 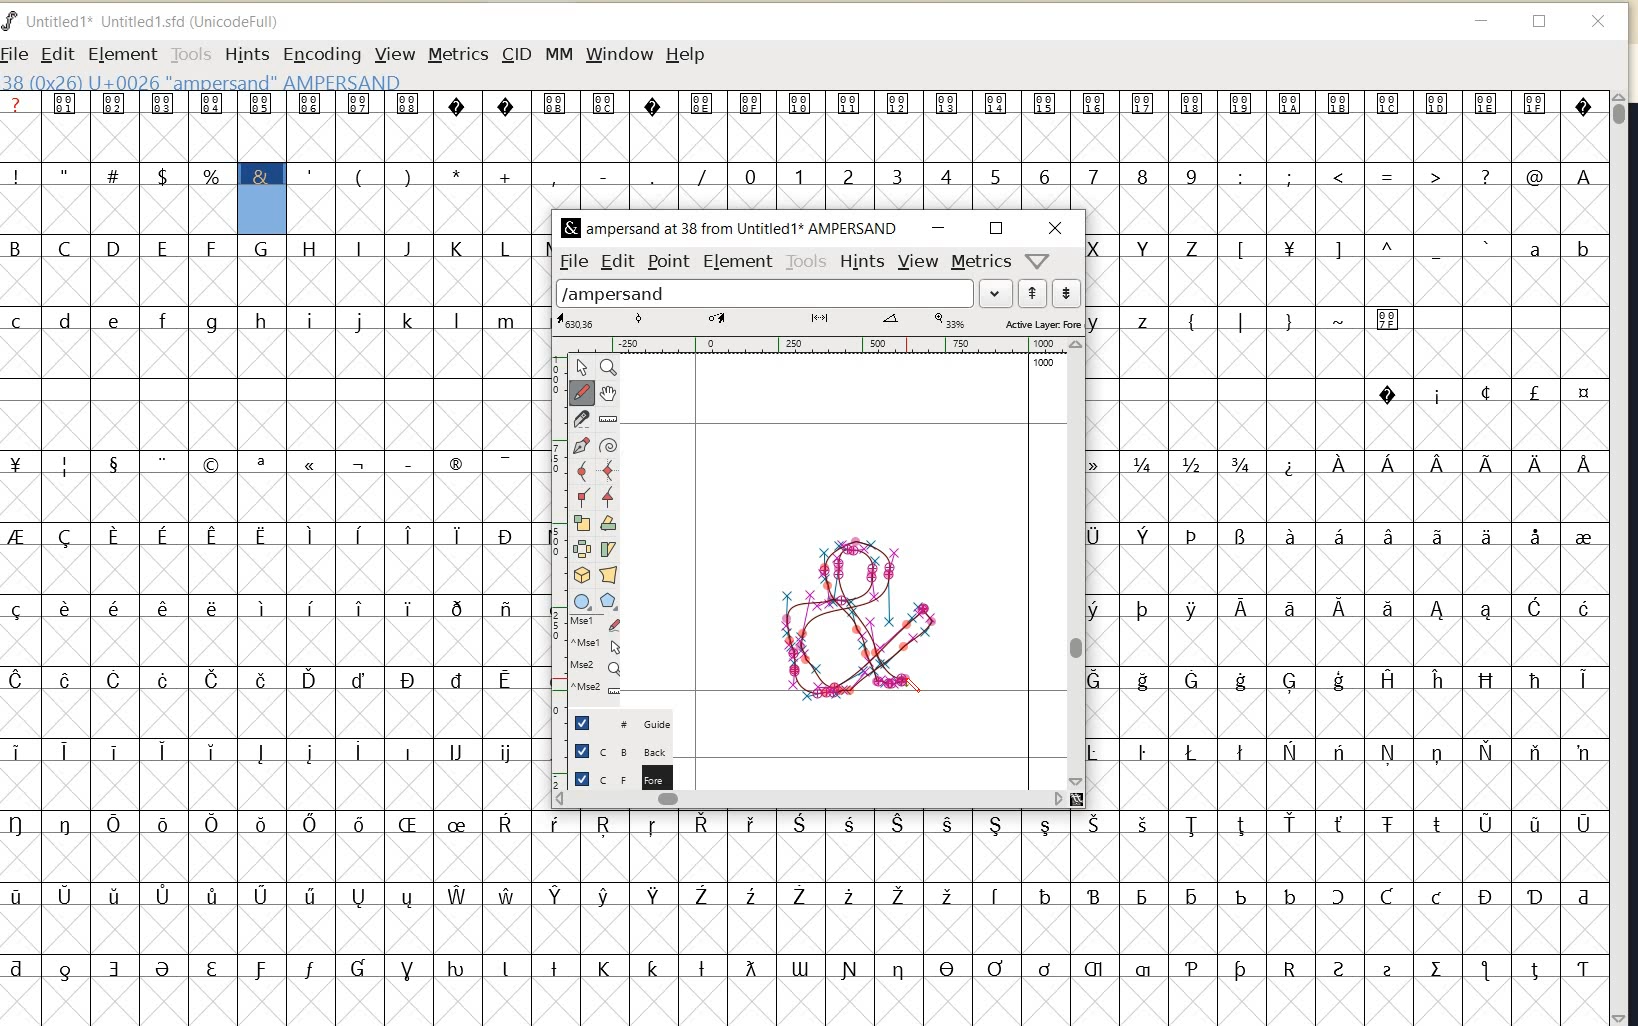 I want to click on SCROLLBAR, so click(x=1077, y=564).